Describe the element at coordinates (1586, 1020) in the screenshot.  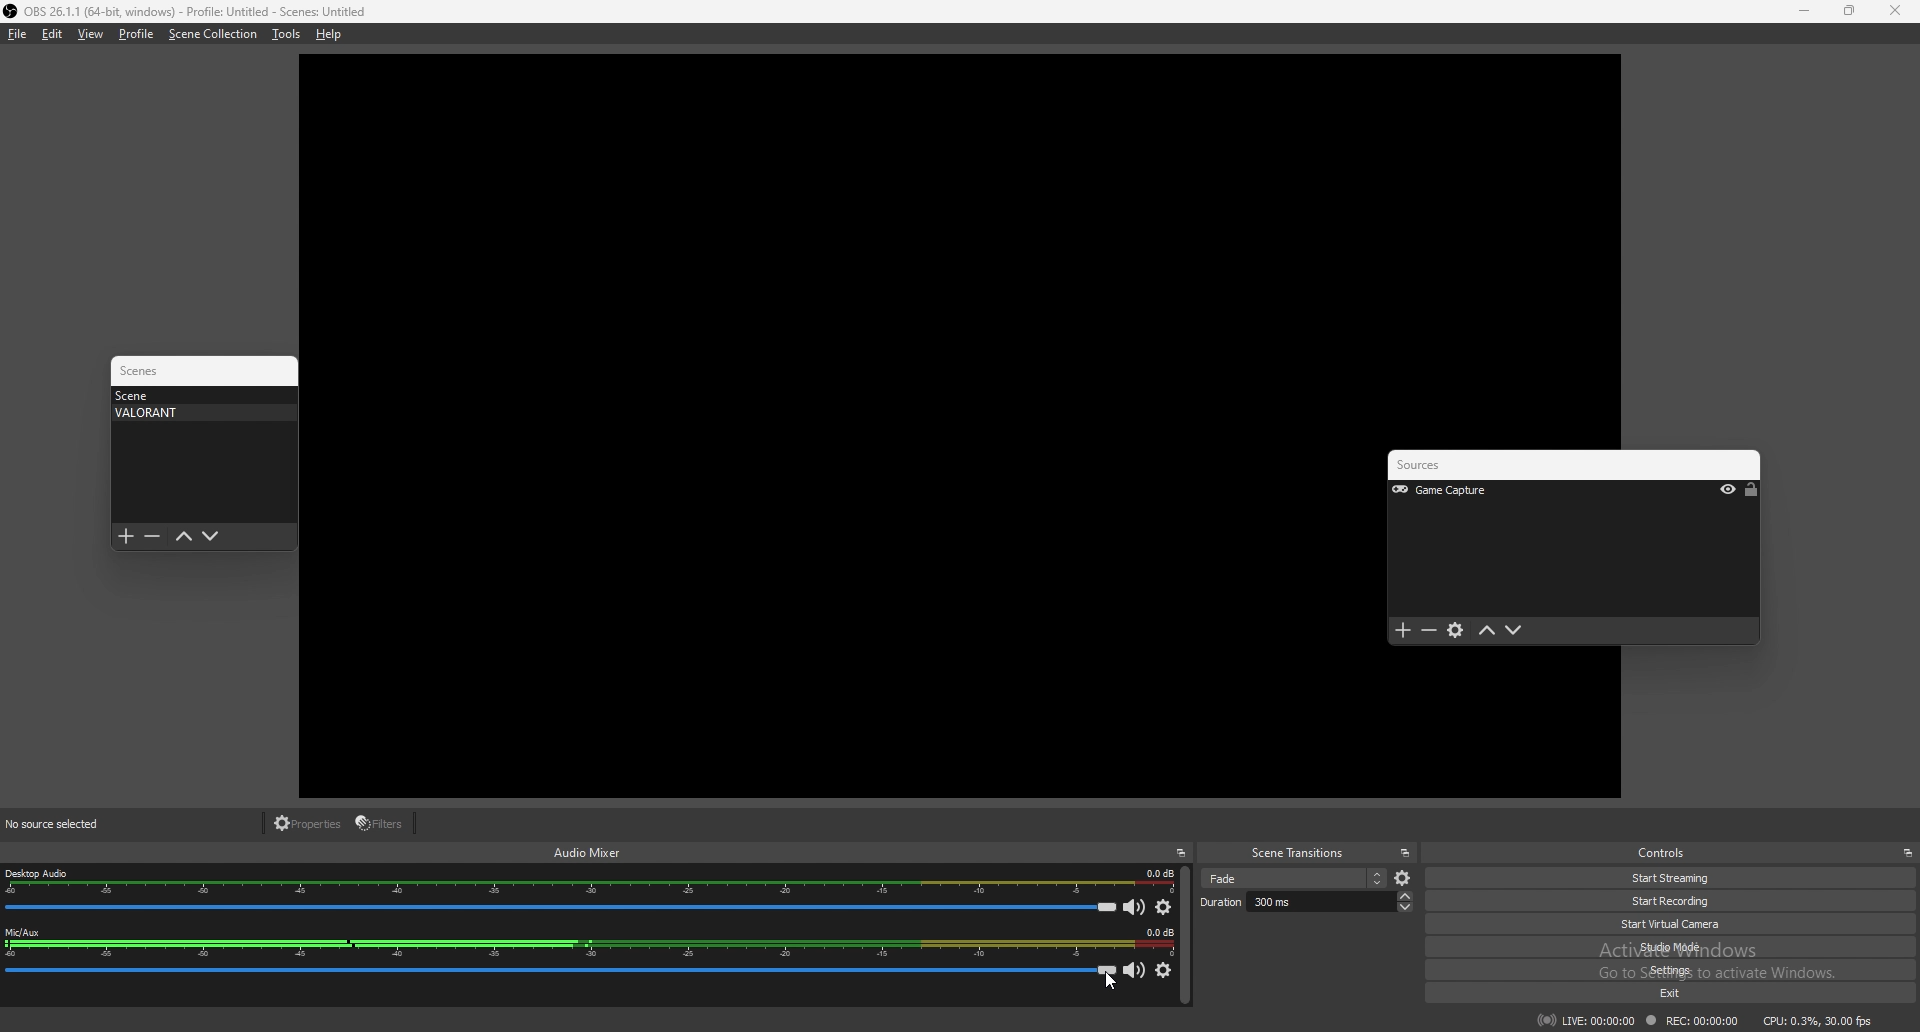
I see `live 00:00:00` at that location.